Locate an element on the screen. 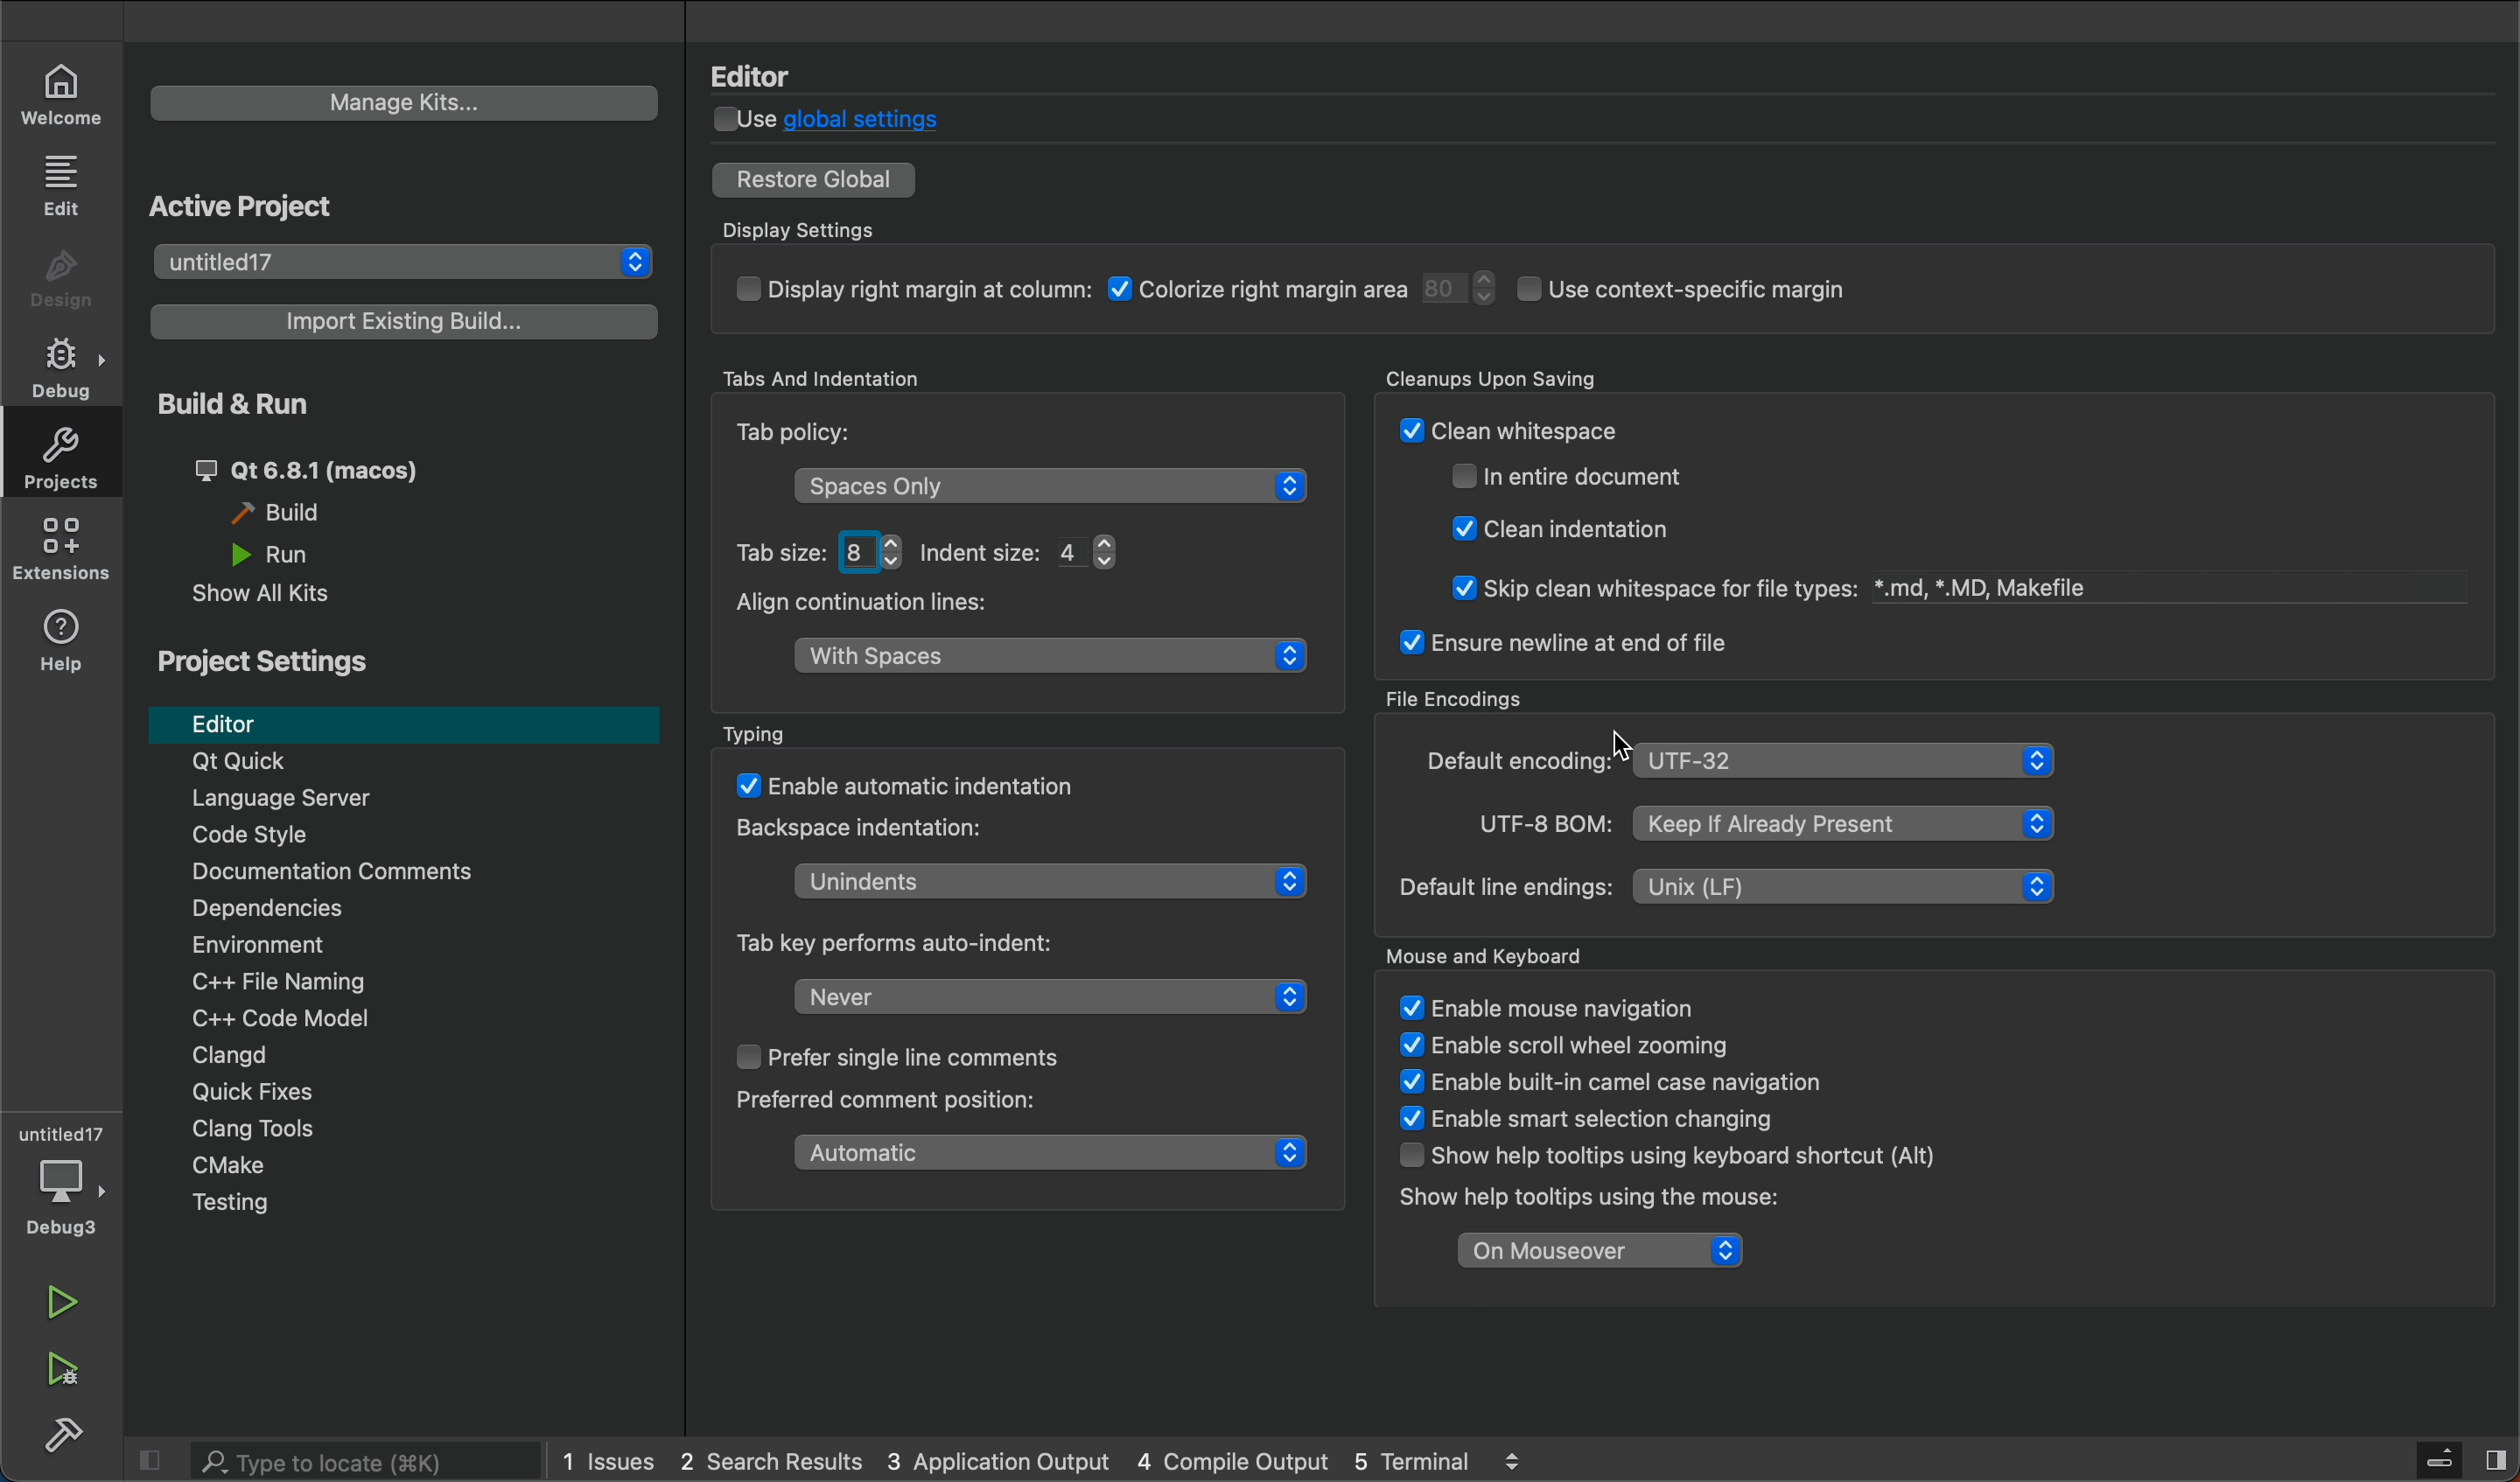  Active Project is located at coordinates (260, 204).